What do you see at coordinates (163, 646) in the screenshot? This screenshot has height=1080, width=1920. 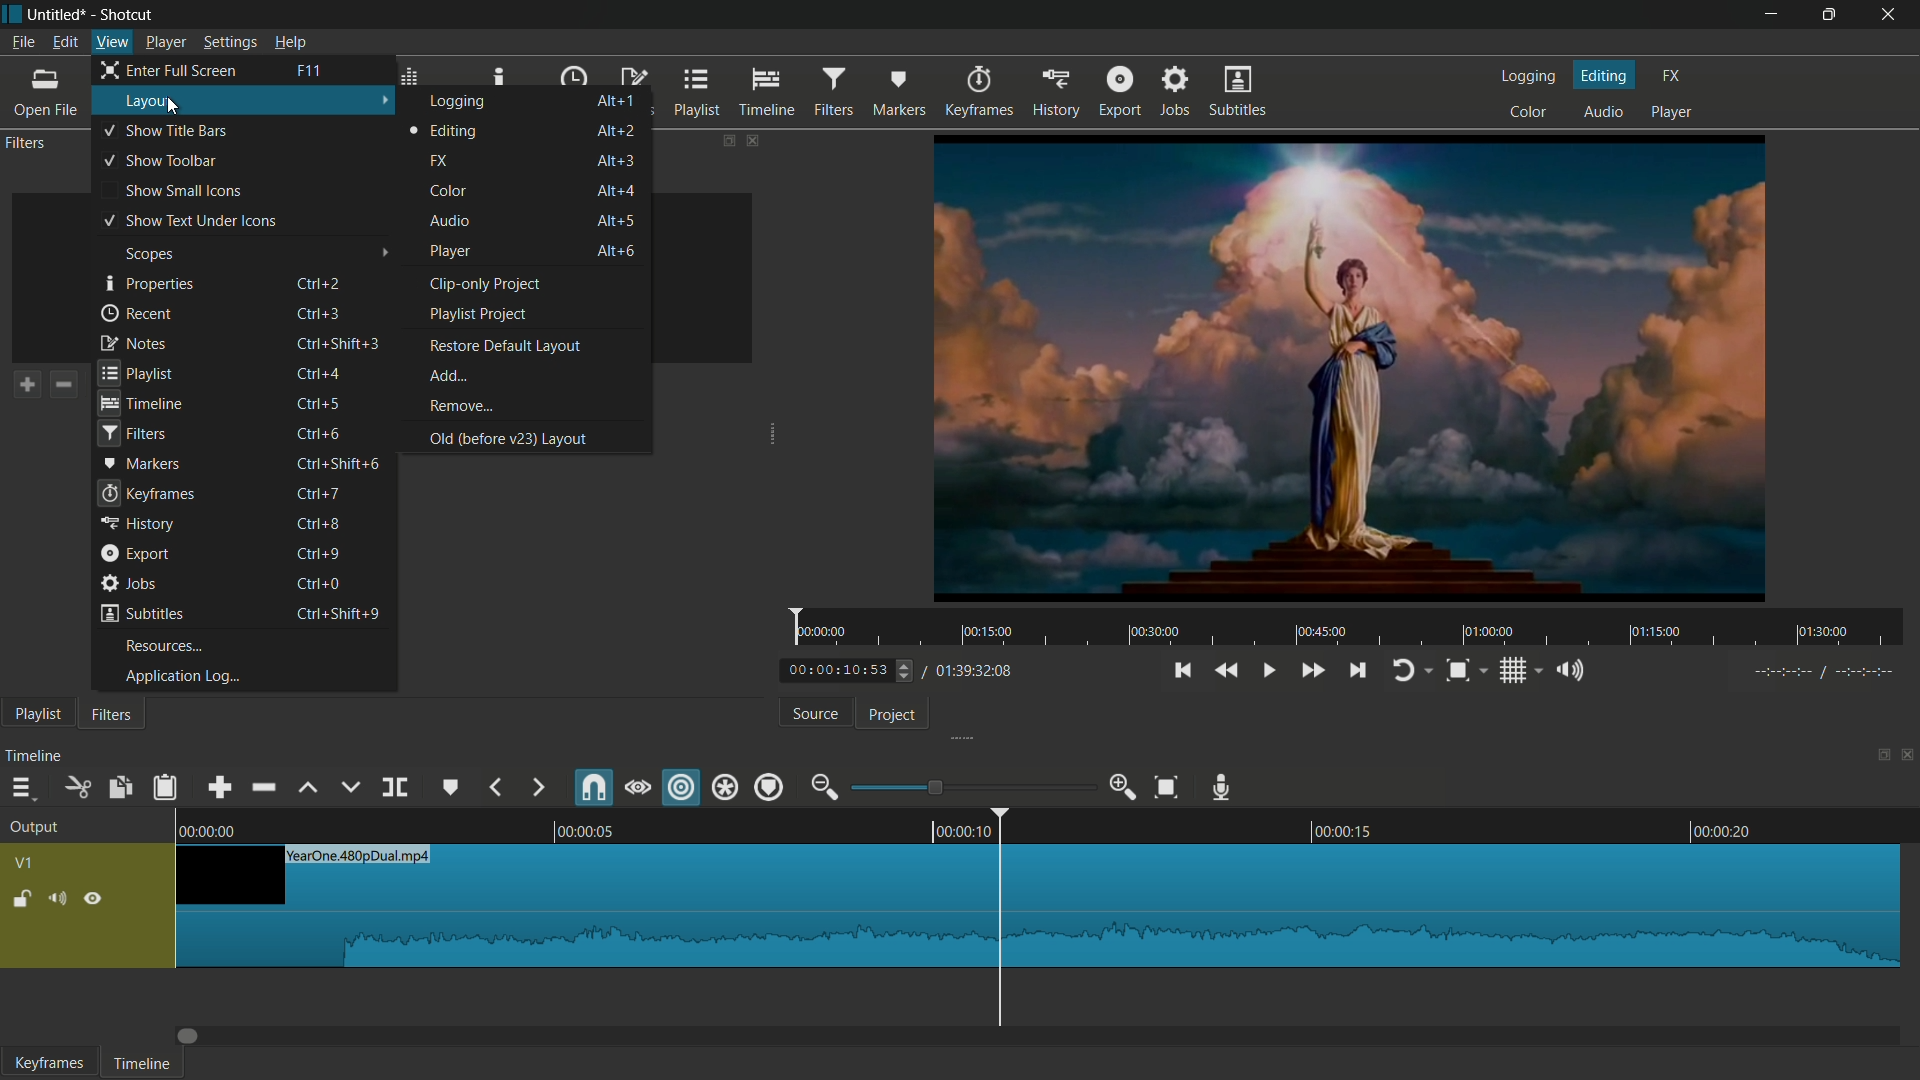 I see `resources` at bounding box center [163, 646].